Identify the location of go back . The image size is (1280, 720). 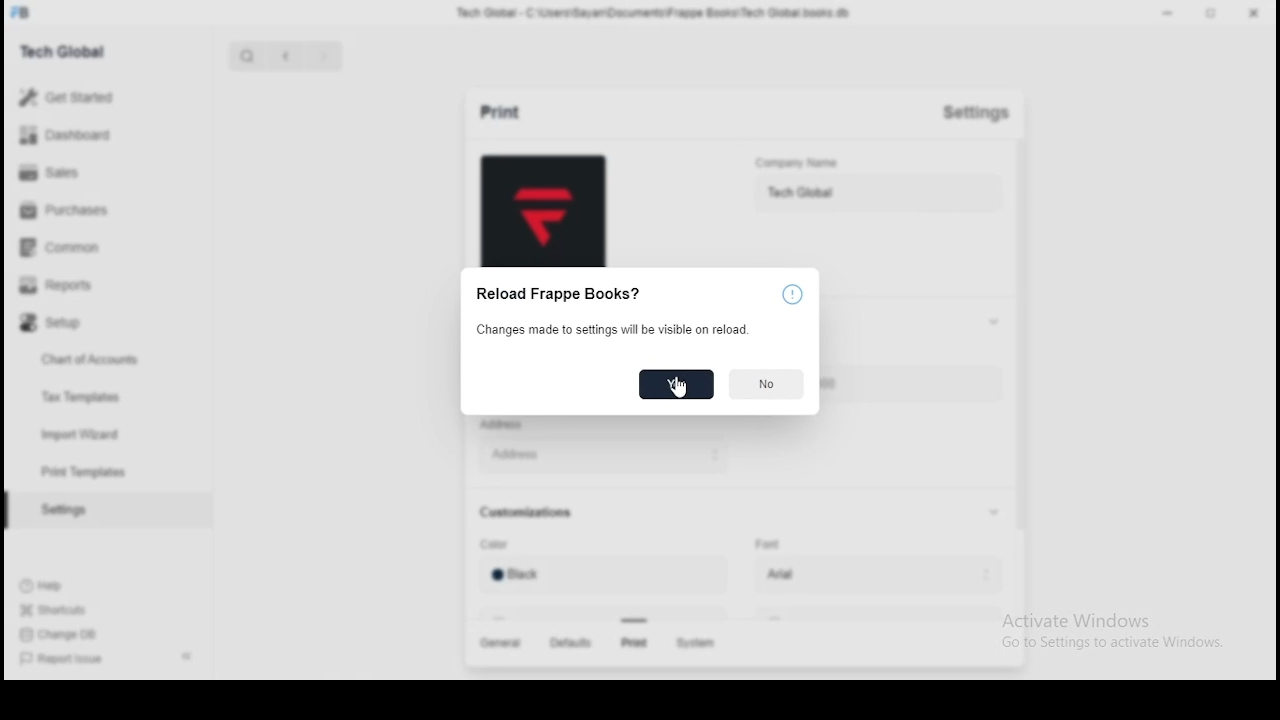
(287, 57).